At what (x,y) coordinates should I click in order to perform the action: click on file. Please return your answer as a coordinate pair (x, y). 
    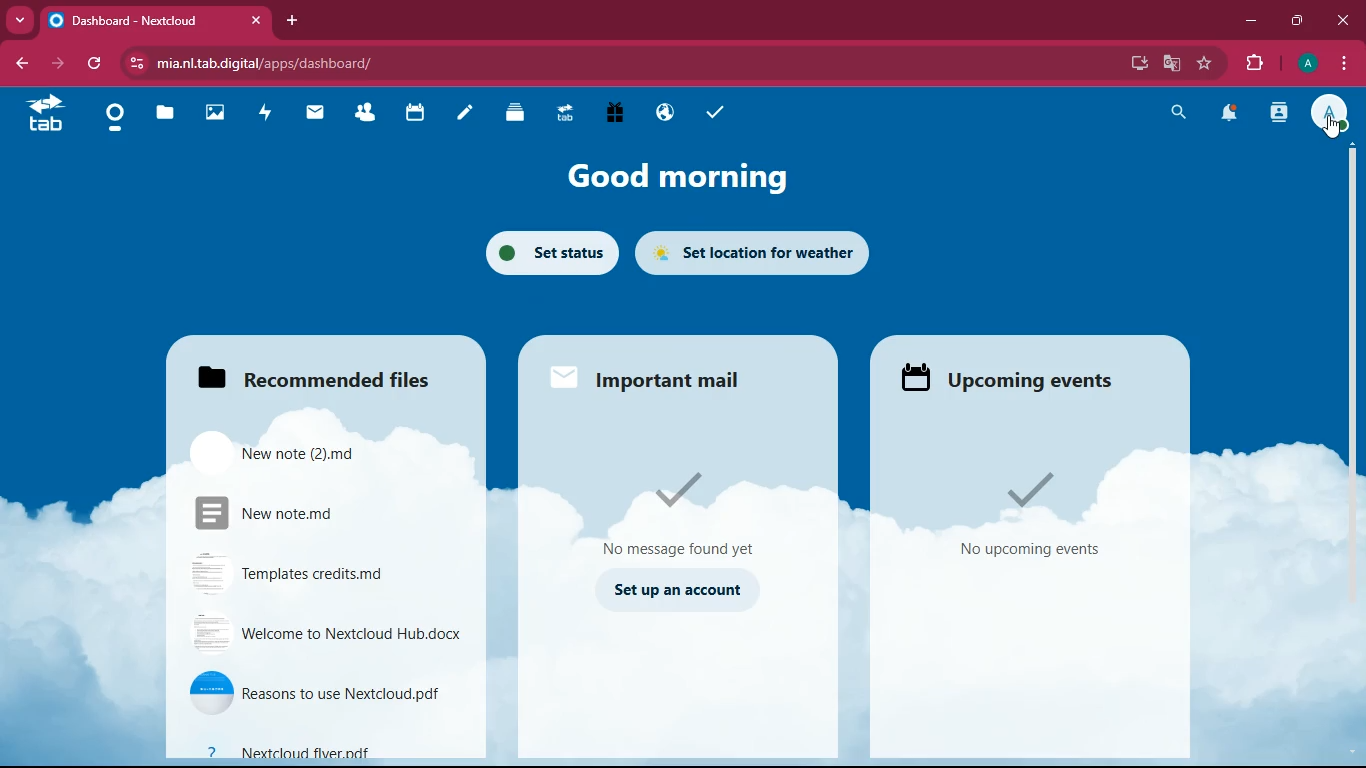
    Looking at the image, I should click on (330, 752).